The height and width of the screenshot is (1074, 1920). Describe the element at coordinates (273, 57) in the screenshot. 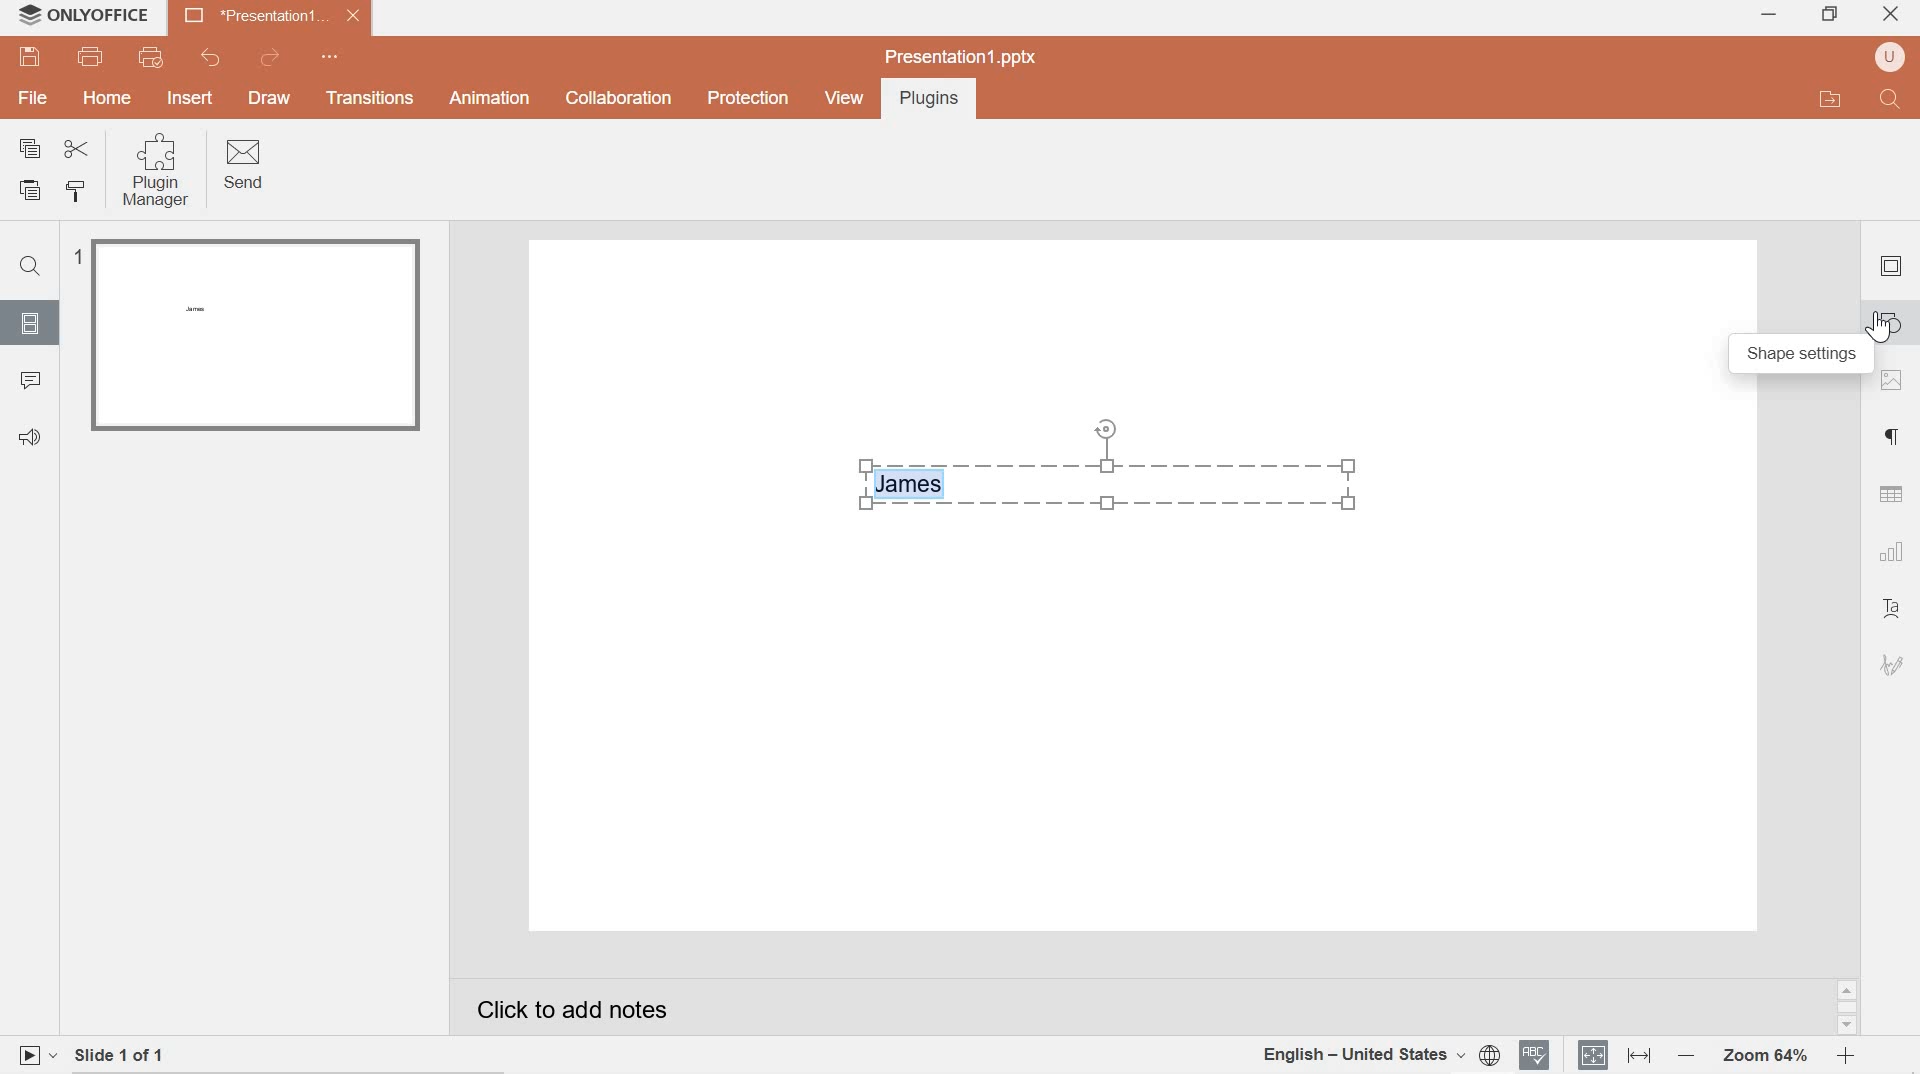

I see `redo` at that location.